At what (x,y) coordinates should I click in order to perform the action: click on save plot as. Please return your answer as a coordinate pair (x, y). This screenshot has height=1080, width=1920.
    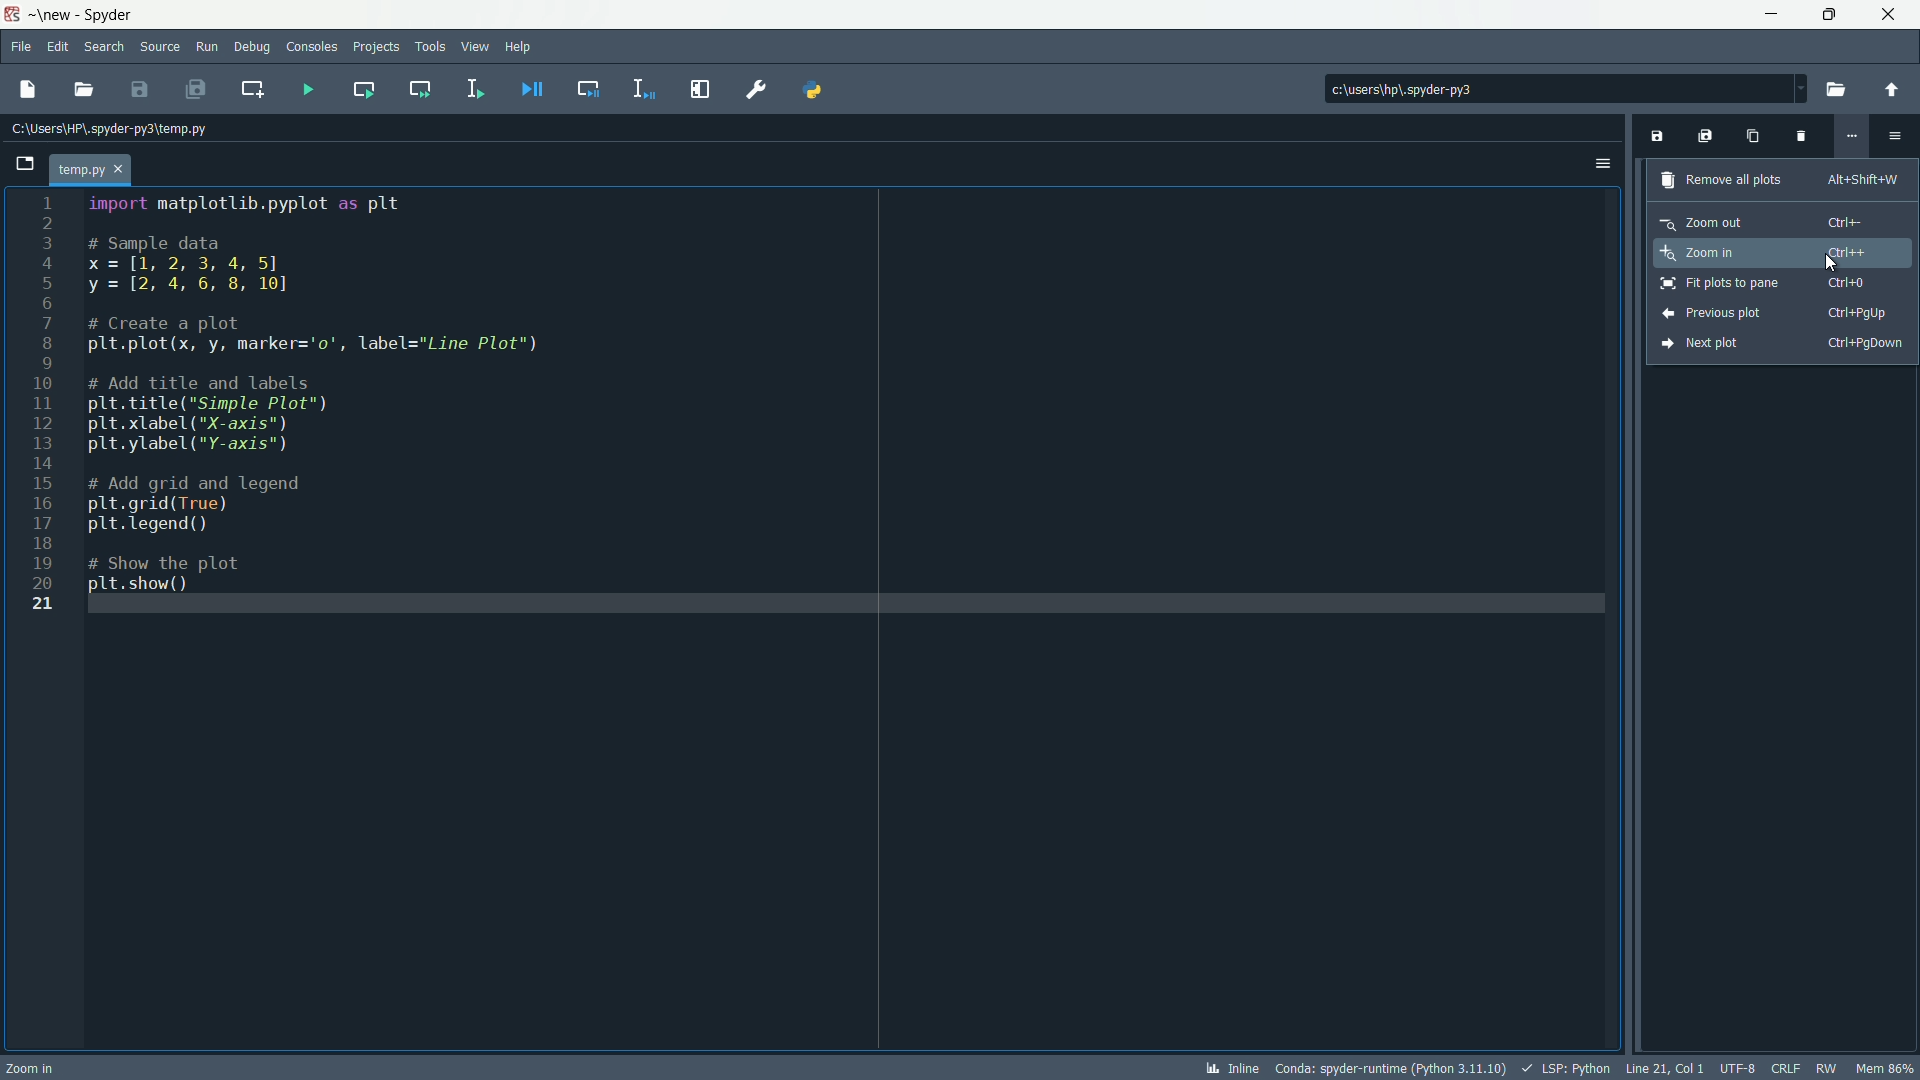
    Looking at the image, I should click on (1655, 136).